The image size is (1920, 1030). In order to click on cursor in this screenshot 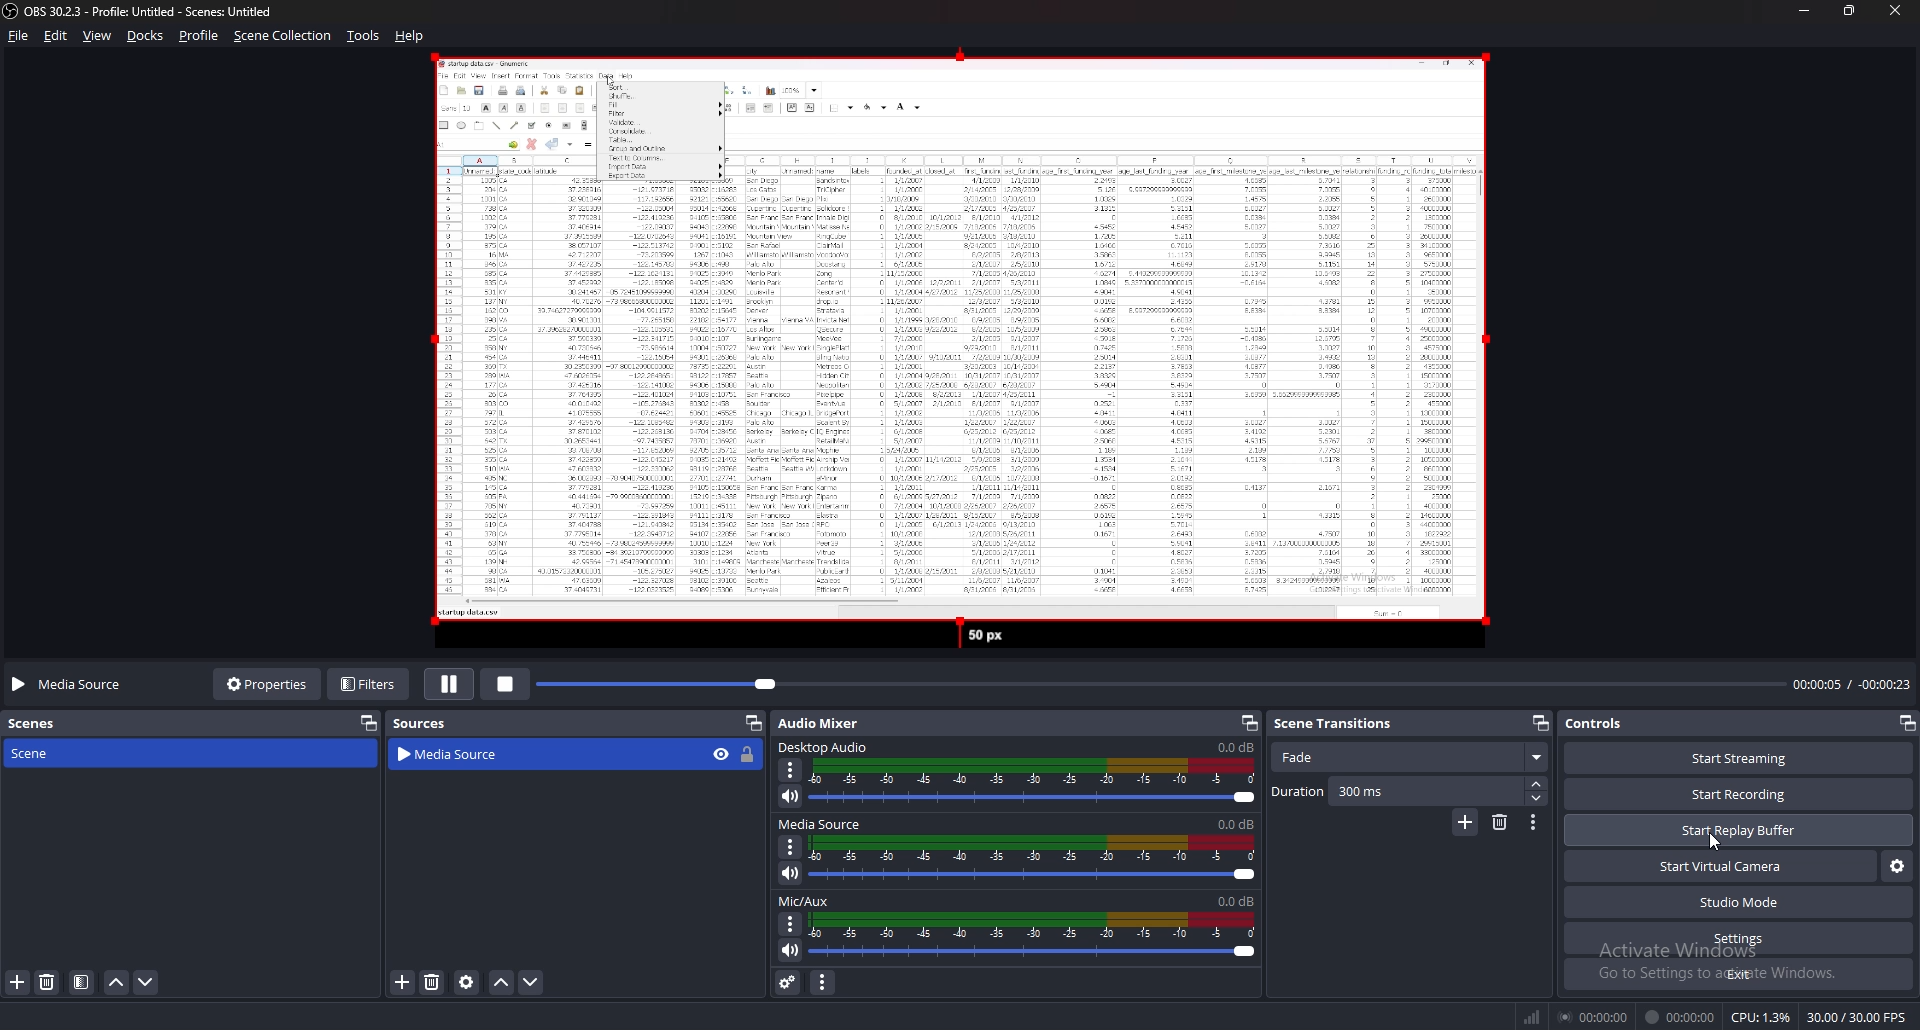, I will do `click(1711, 842)`.